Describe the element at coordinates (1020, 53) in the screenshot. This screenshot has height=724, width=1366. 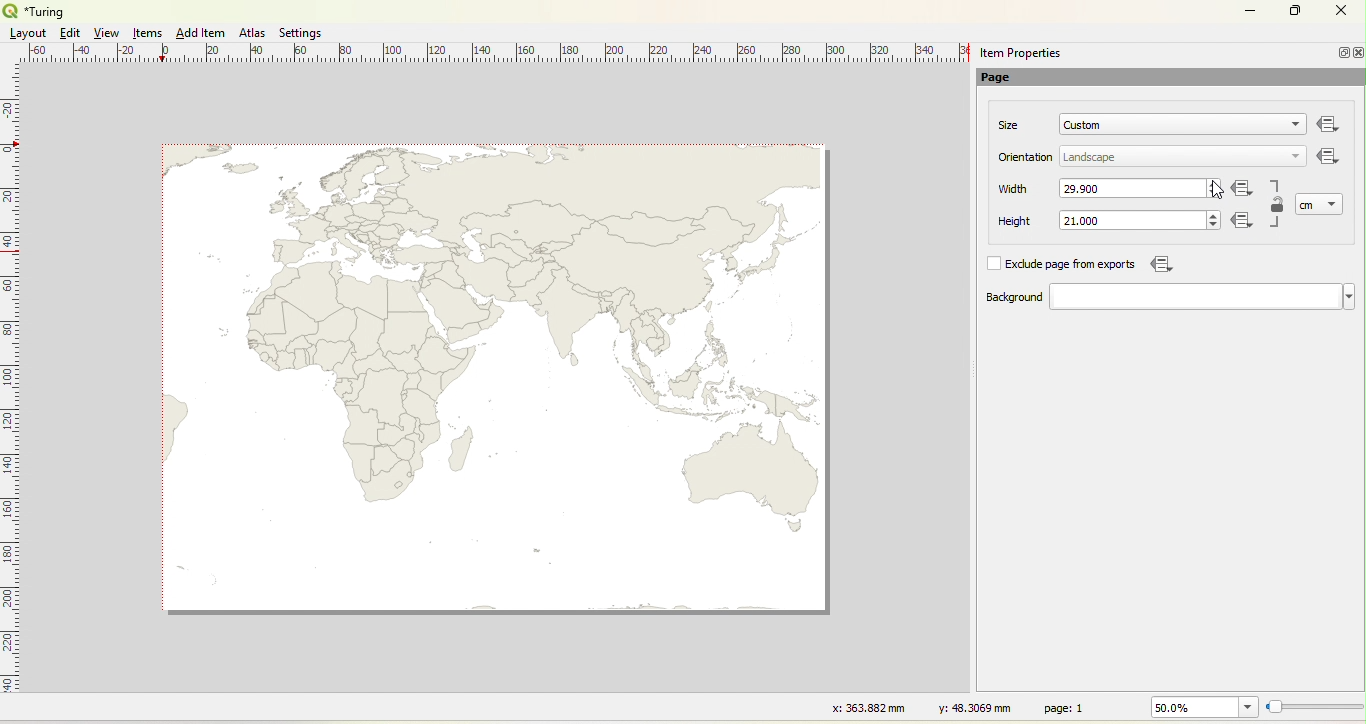
I see `item properties` at that location.